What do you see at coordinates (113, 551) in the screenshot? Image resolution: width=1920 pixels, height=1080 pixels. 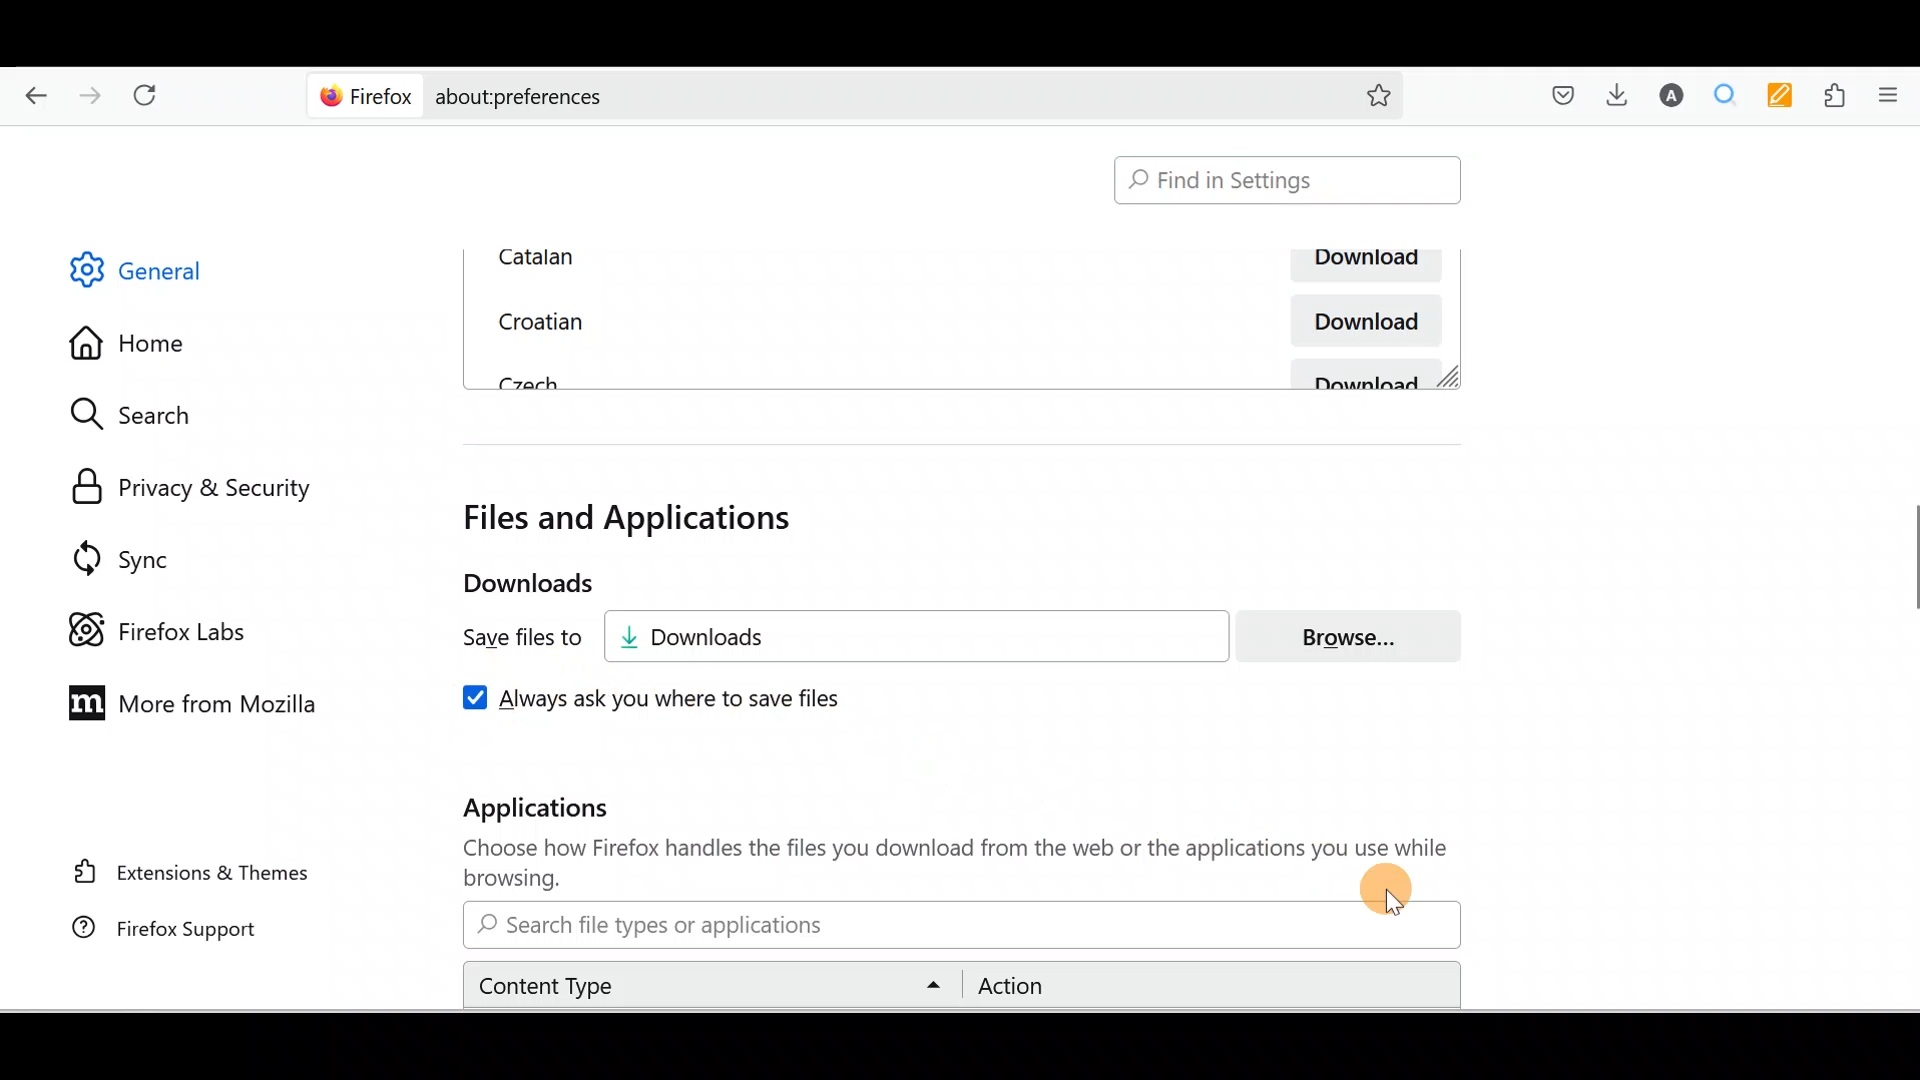 I see `Sync` at bounding box center [113, 551].